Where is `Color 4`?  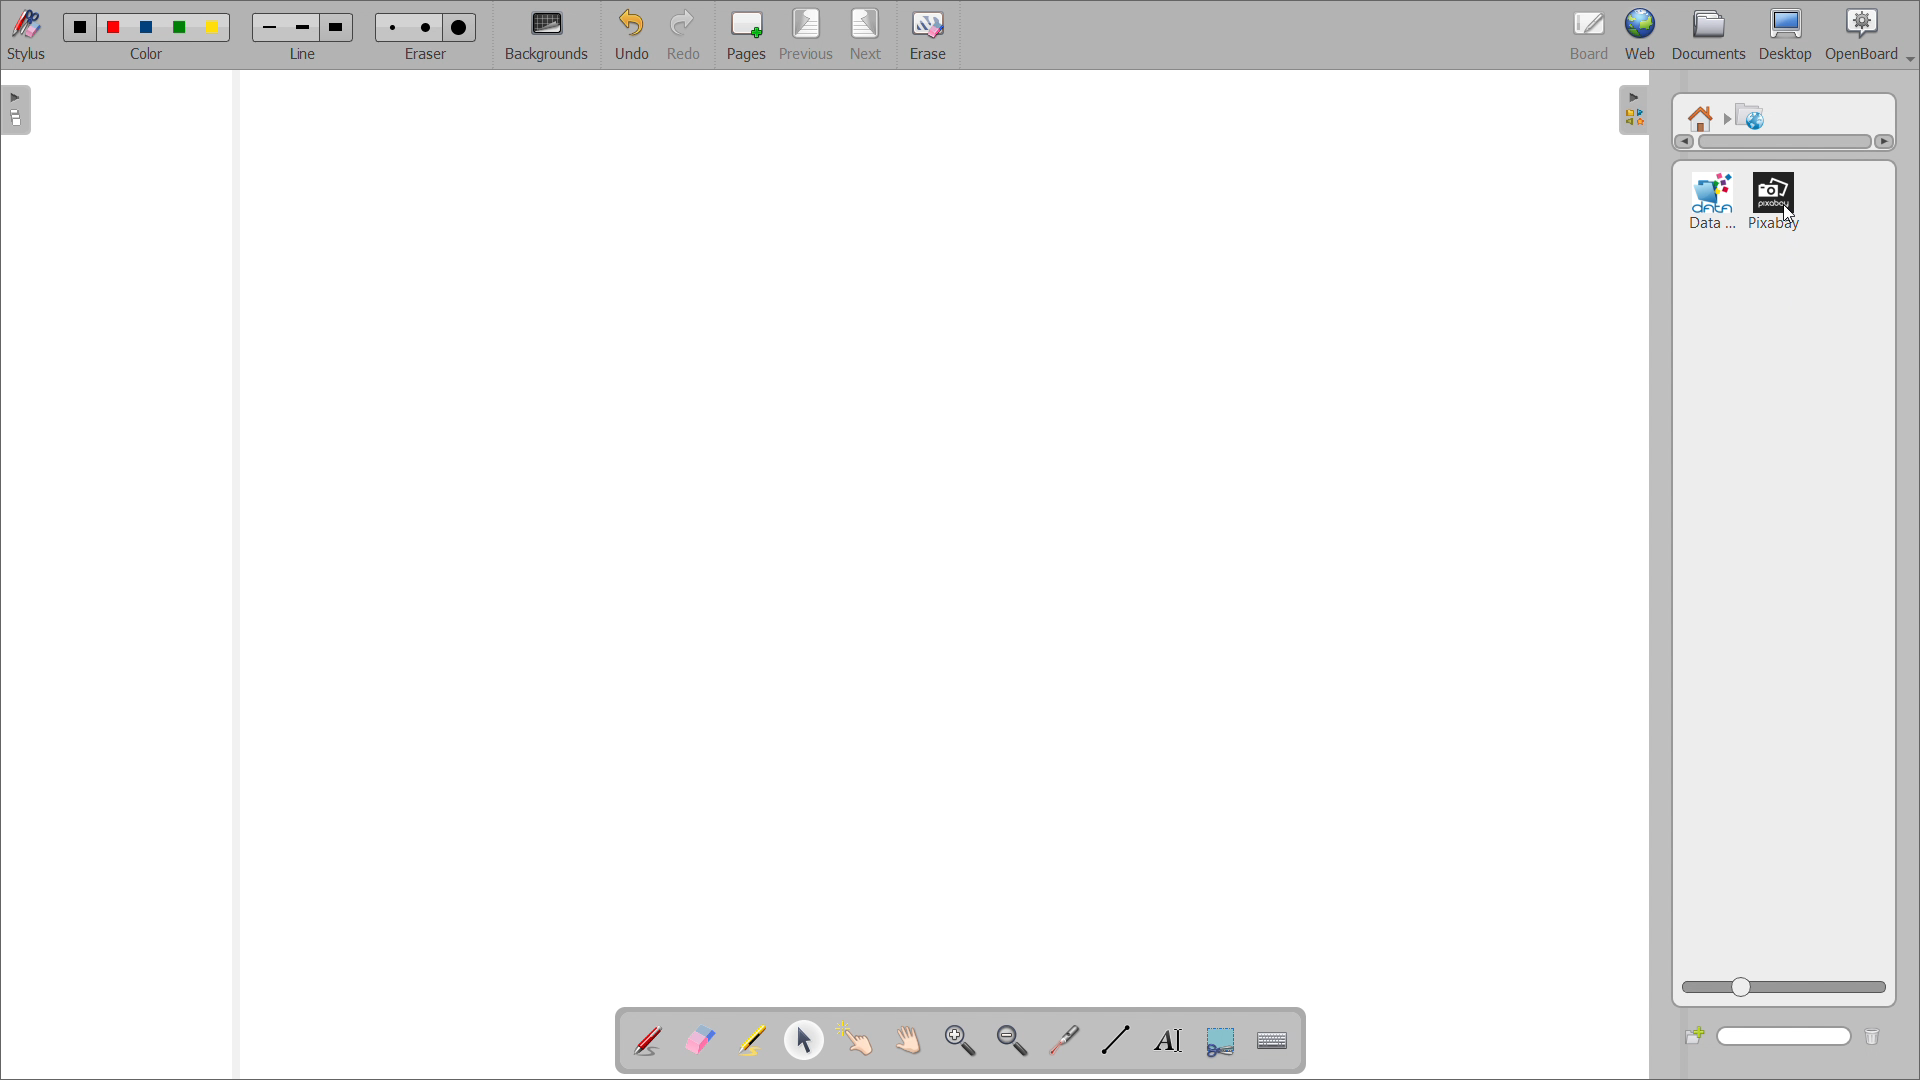
Color 4 is located at coordinates (182, 27).